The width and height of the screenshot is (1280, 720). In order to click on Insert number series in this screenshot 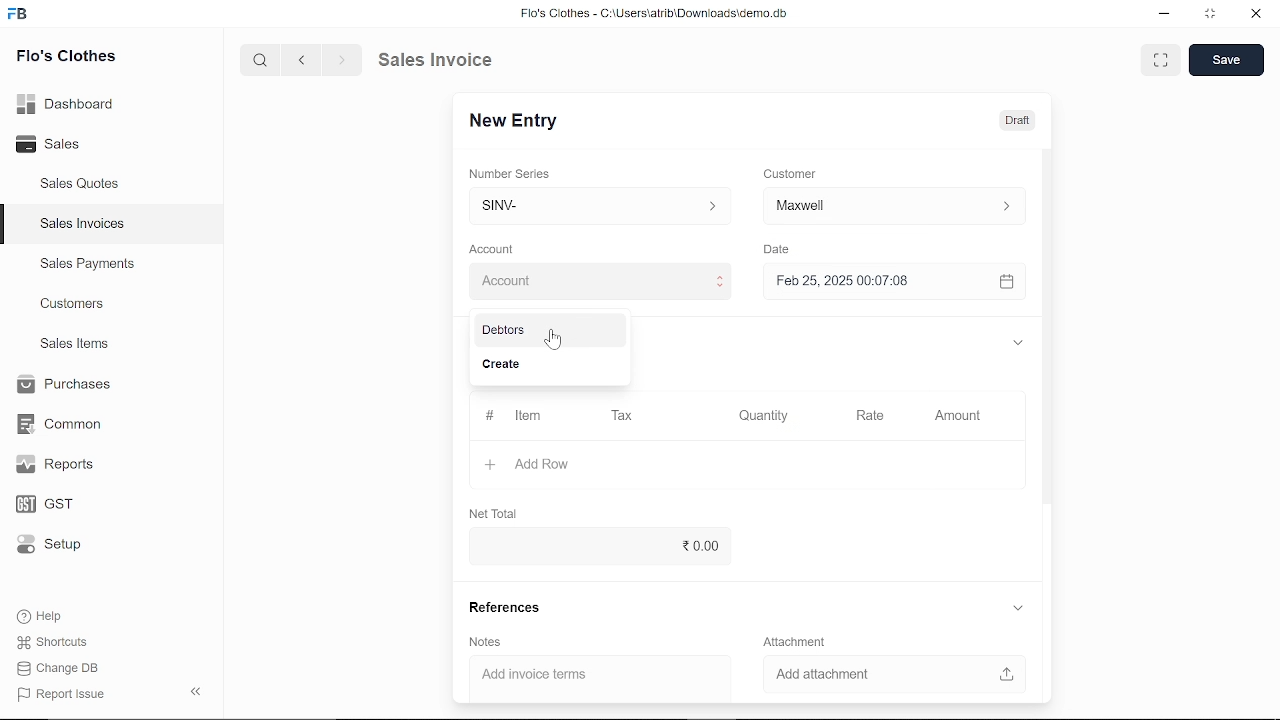, I will do `click(601, 203)`.